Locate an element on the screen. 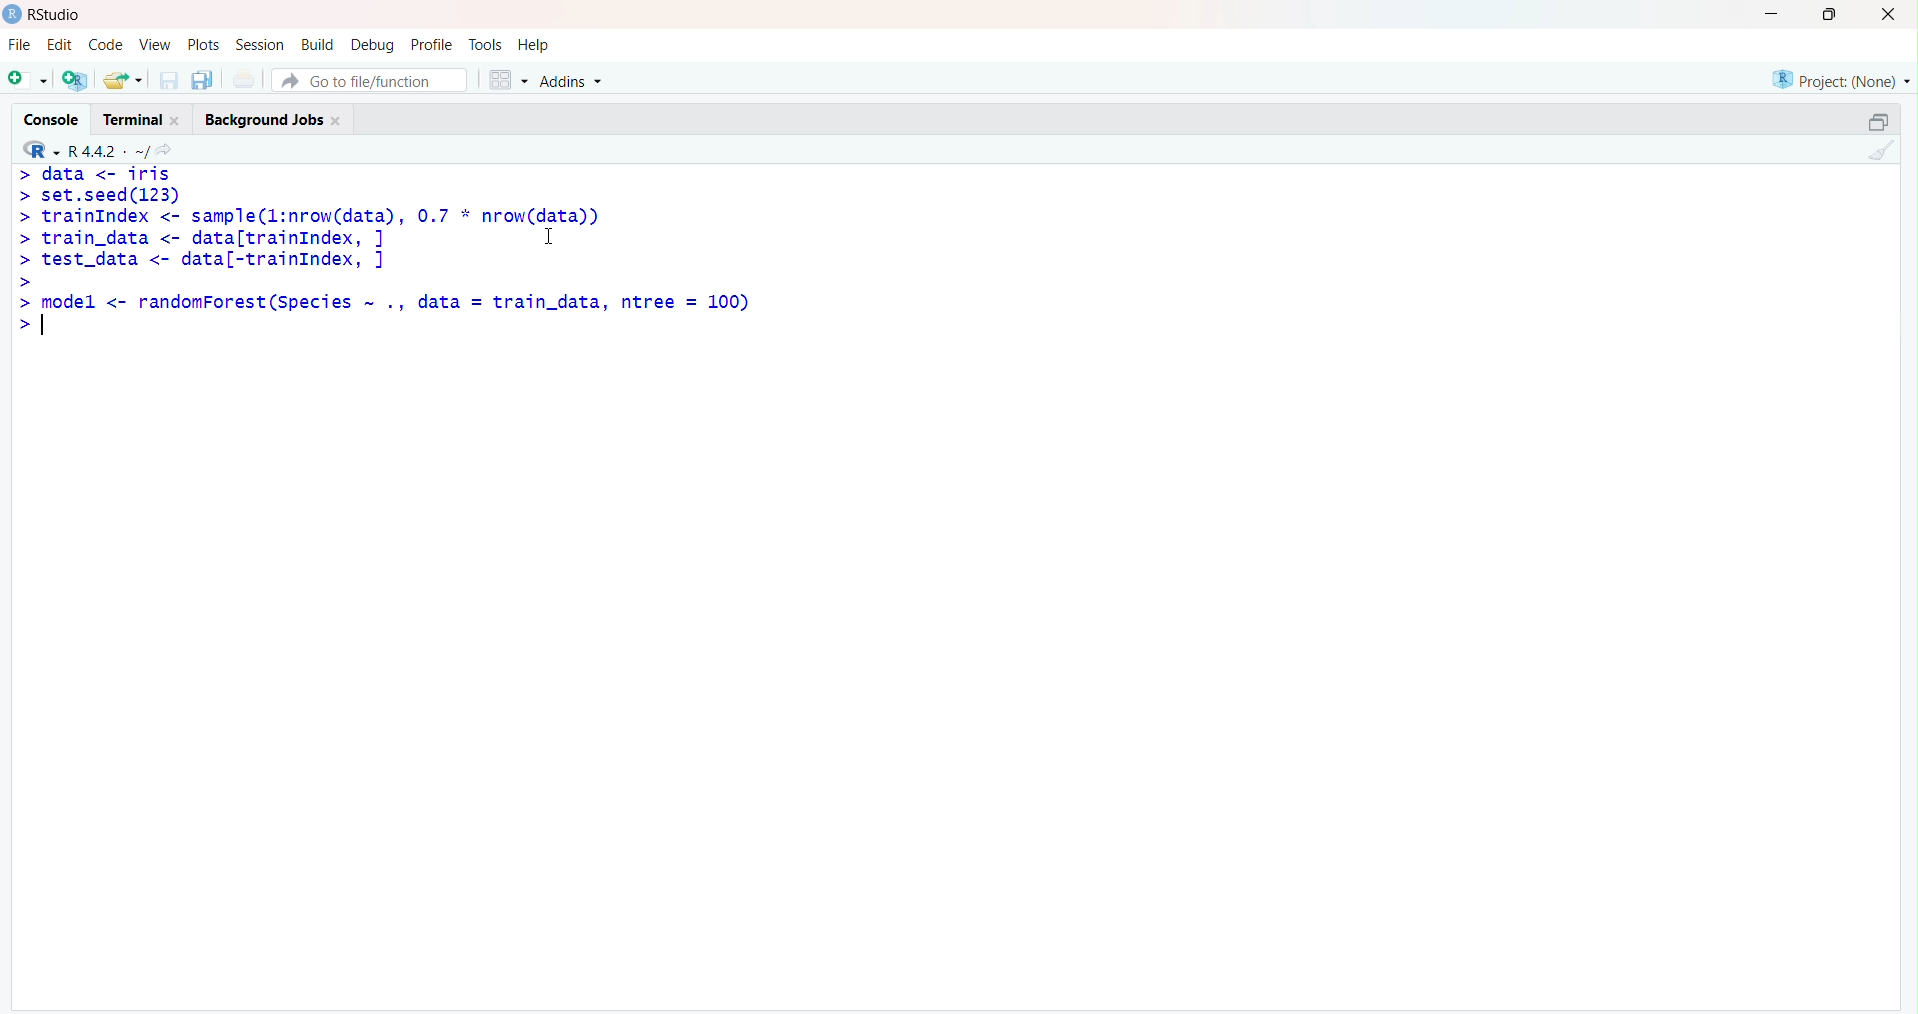  model <- randomForest(Species ~ ., data = train.) is located at coordinates (401, 302).